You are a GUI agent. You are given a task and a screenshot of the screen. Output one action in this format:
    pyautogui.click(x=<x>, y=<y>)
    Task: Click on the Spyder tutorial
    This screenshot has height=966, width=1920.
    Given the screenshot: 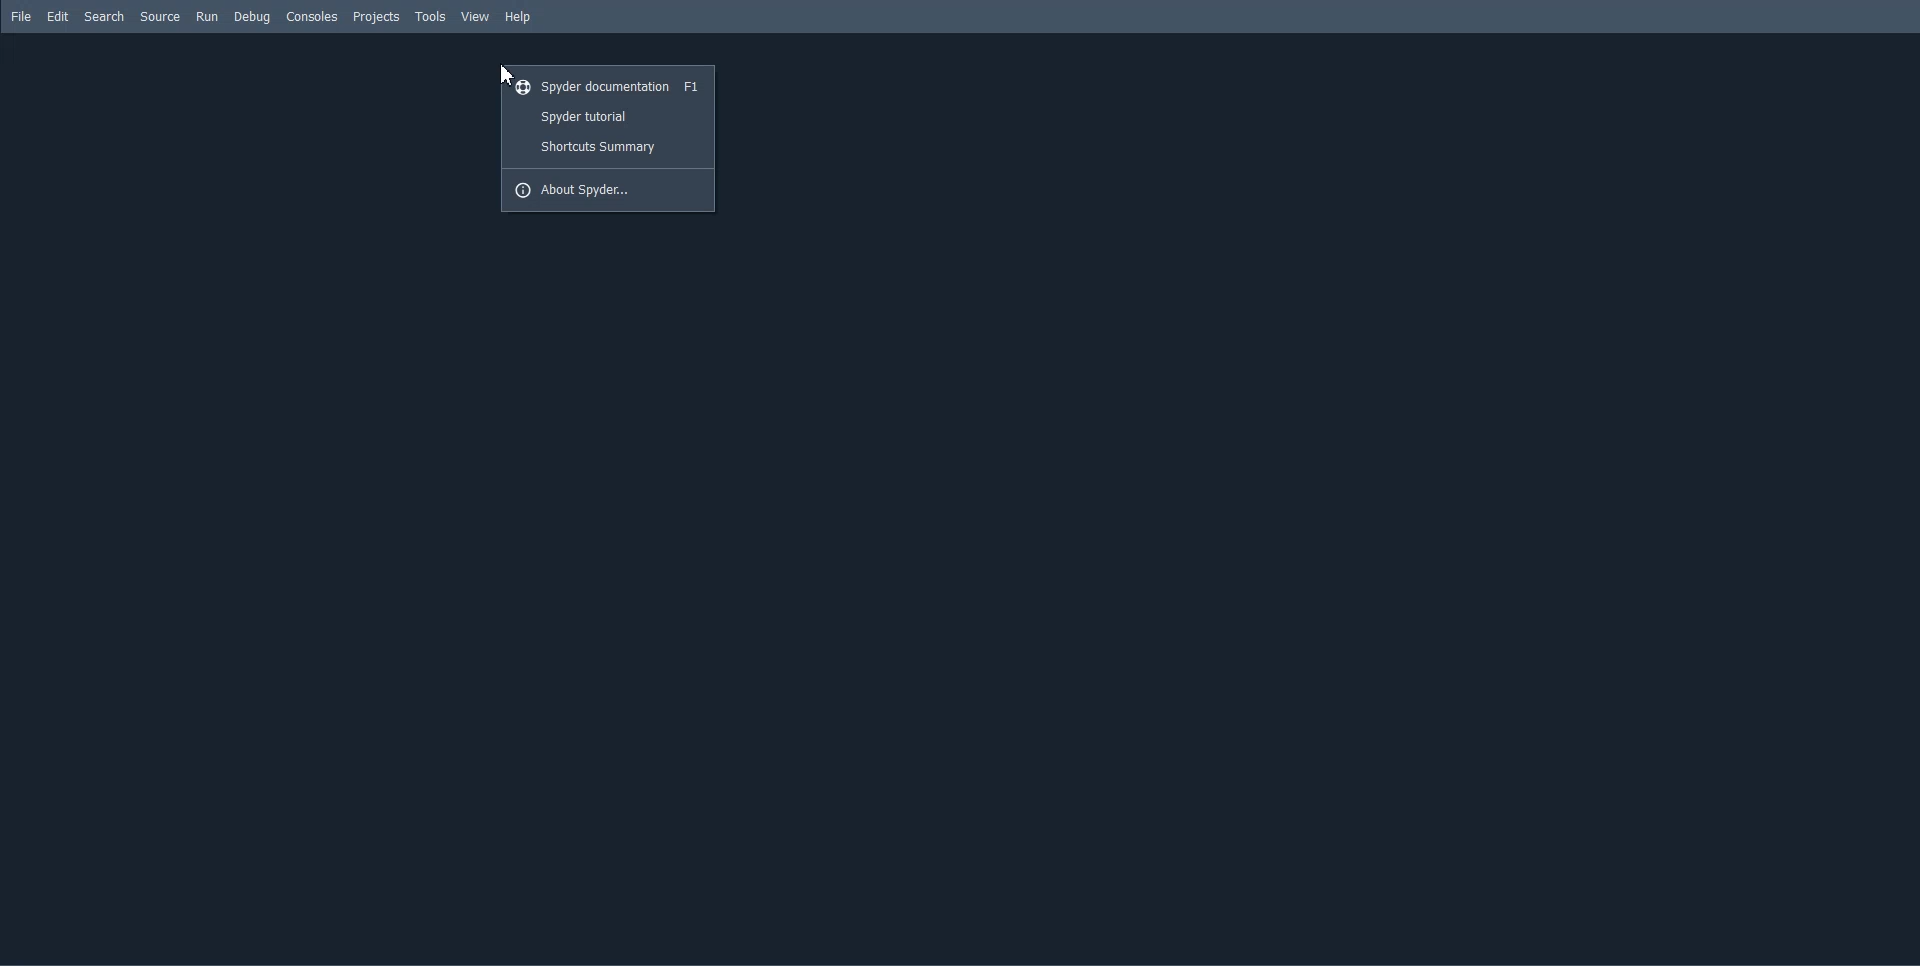 What is the action you would take?
    pyautogui.click(x=609, y=116)
    